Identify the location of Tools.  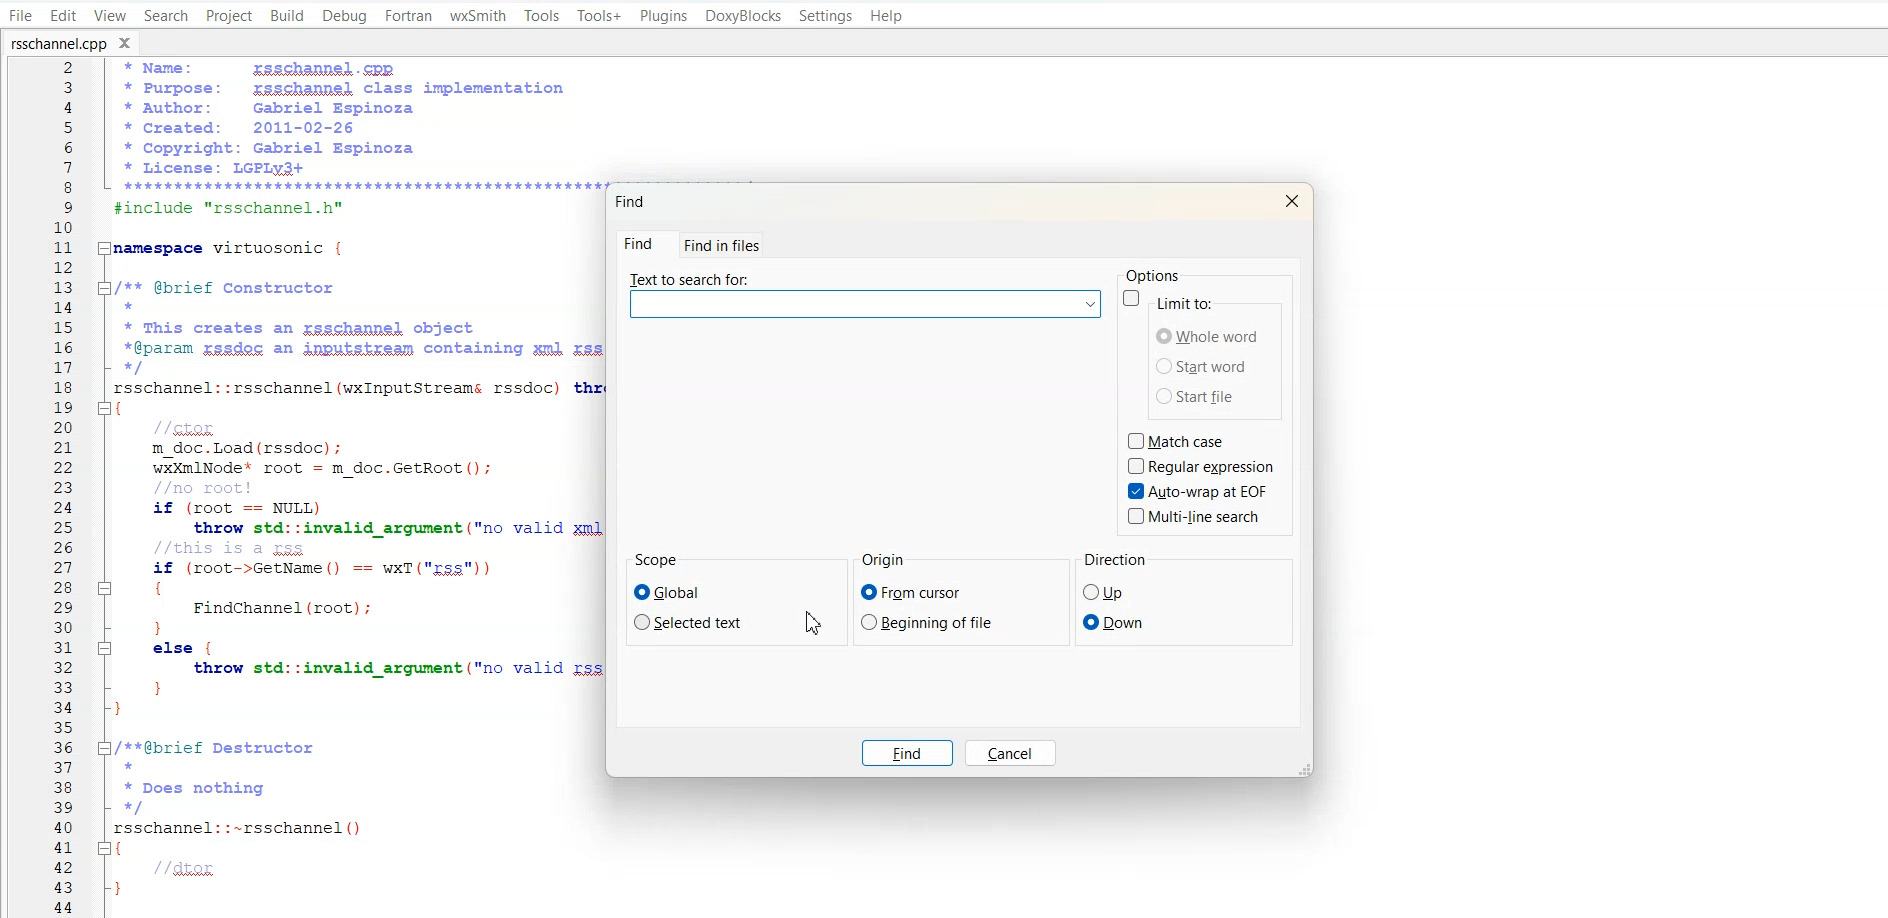
(543, 16).